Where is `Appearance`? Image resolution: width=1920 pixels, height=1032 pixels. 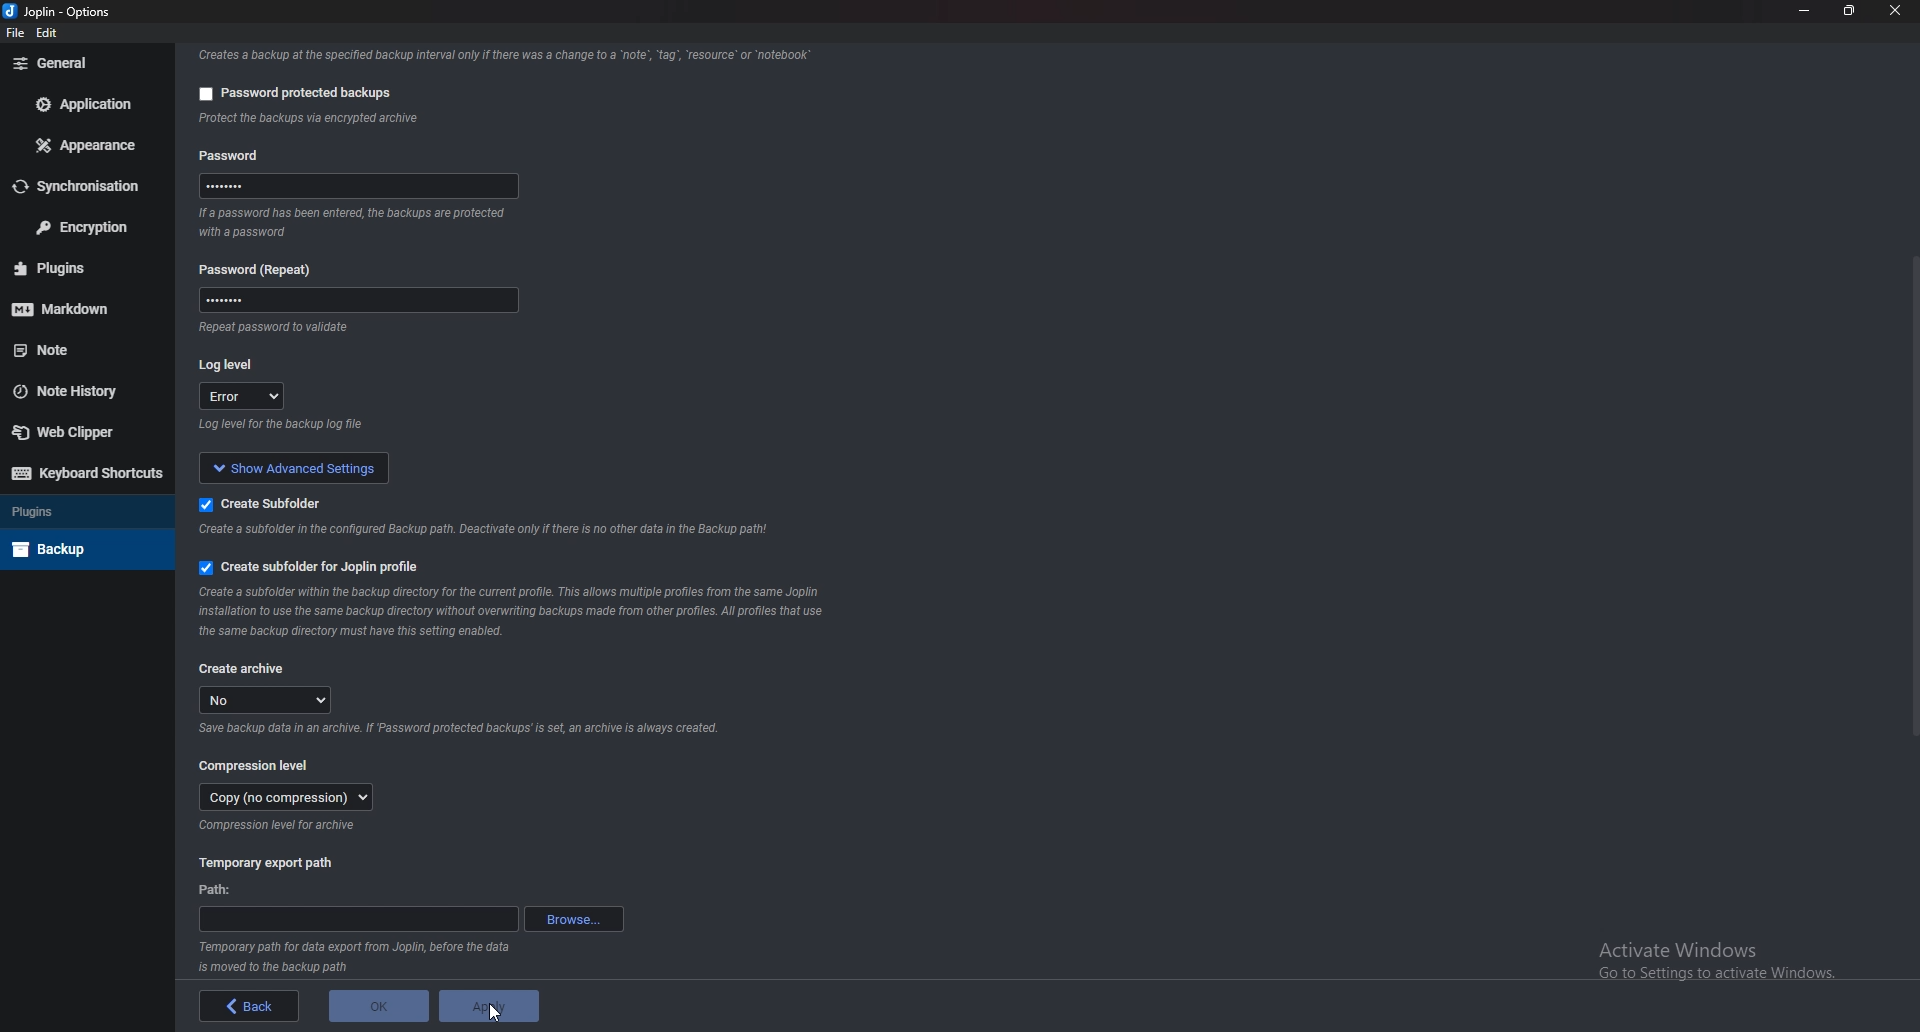 Appearance is located at coordinates (87, 147).